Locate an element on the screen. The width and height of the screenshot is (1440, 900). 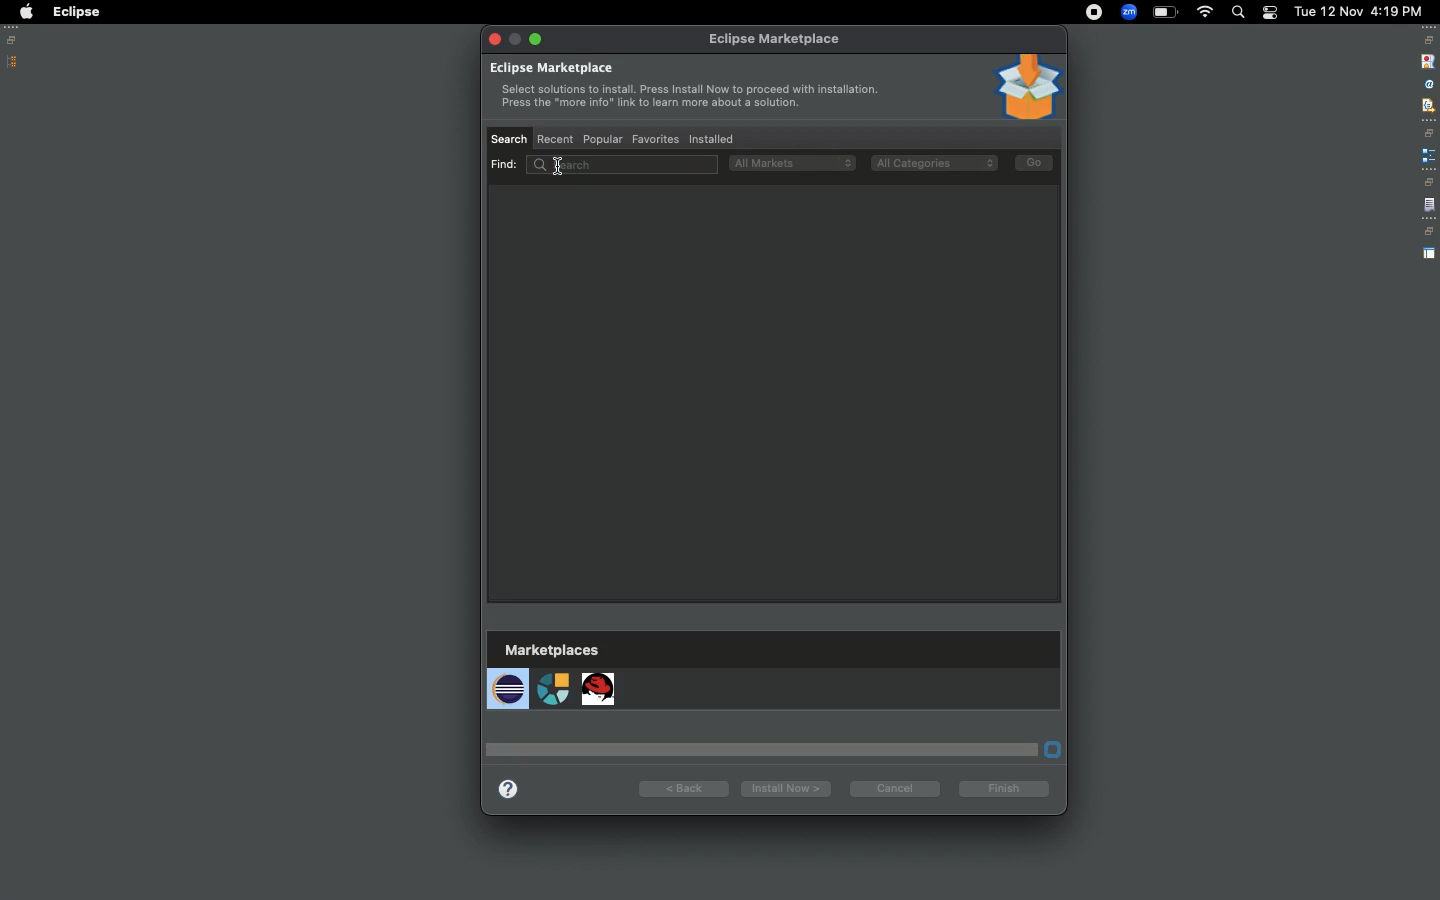
restore is located at coordinates (1429, 40).